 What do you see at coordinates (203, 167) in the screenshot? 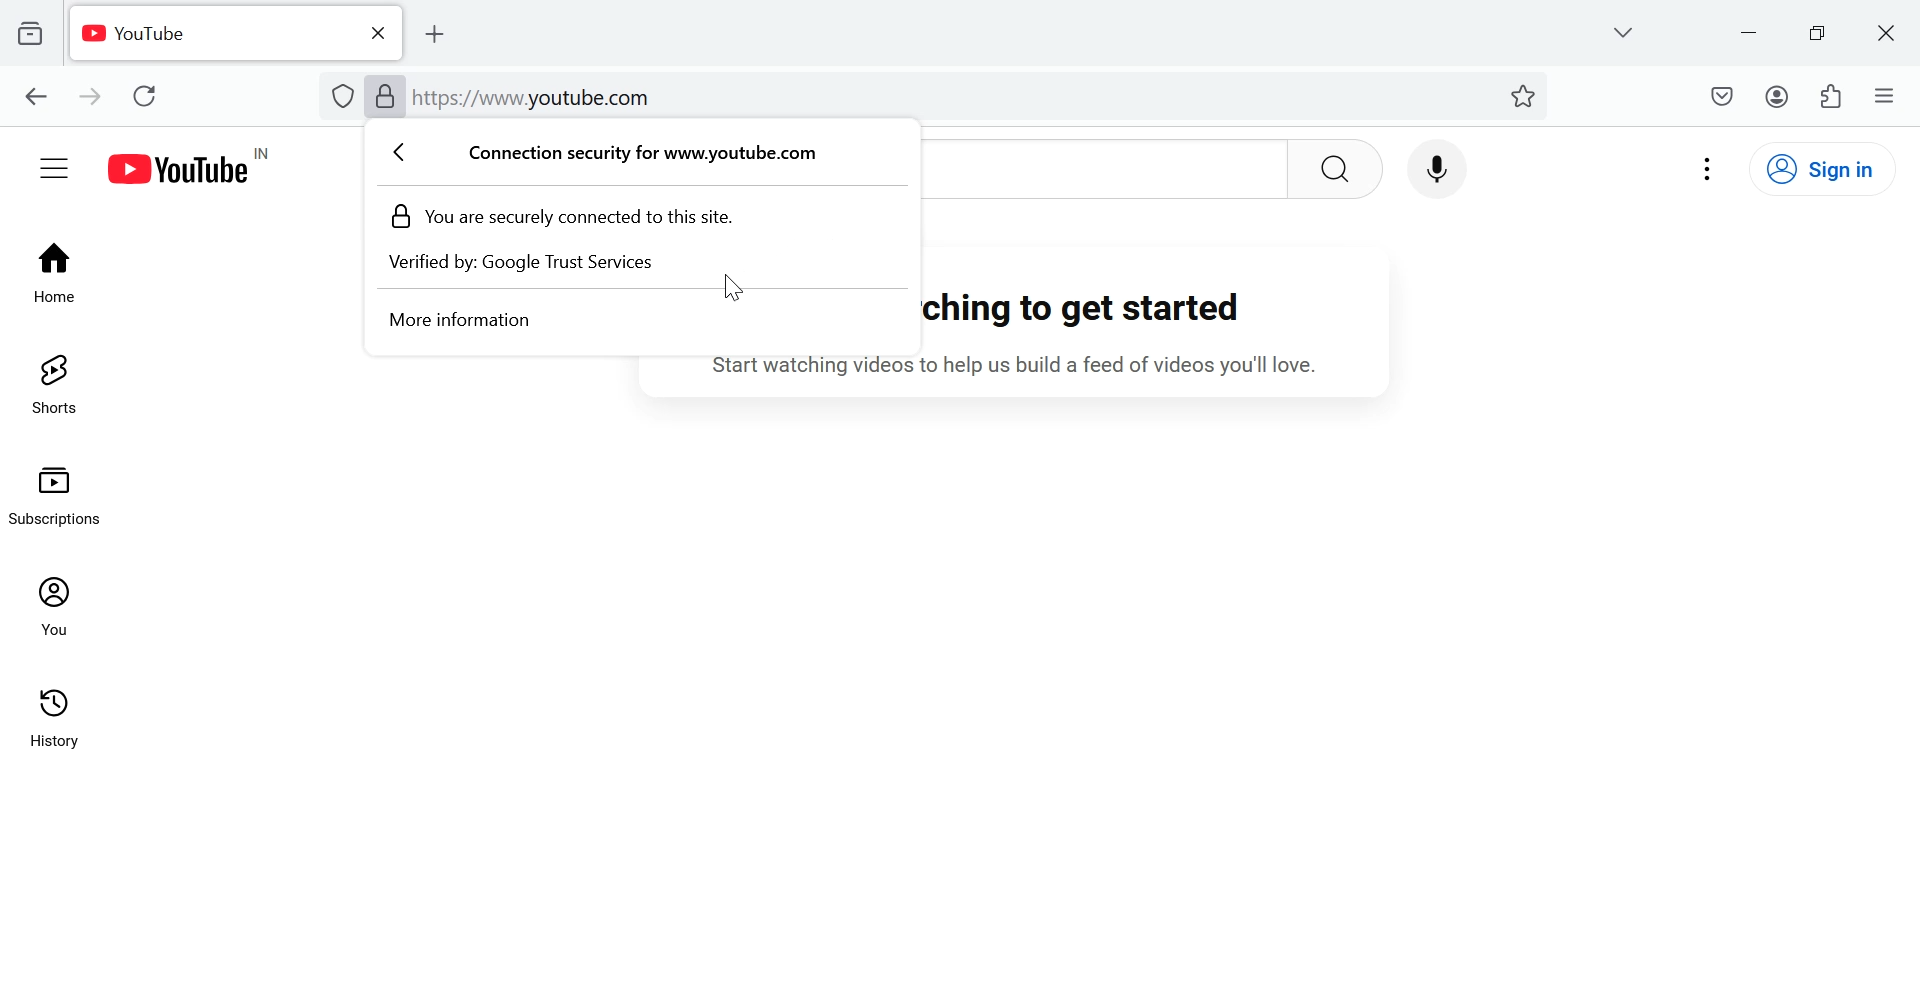
I see `YouTube Home` at bounding box center [203, 167].